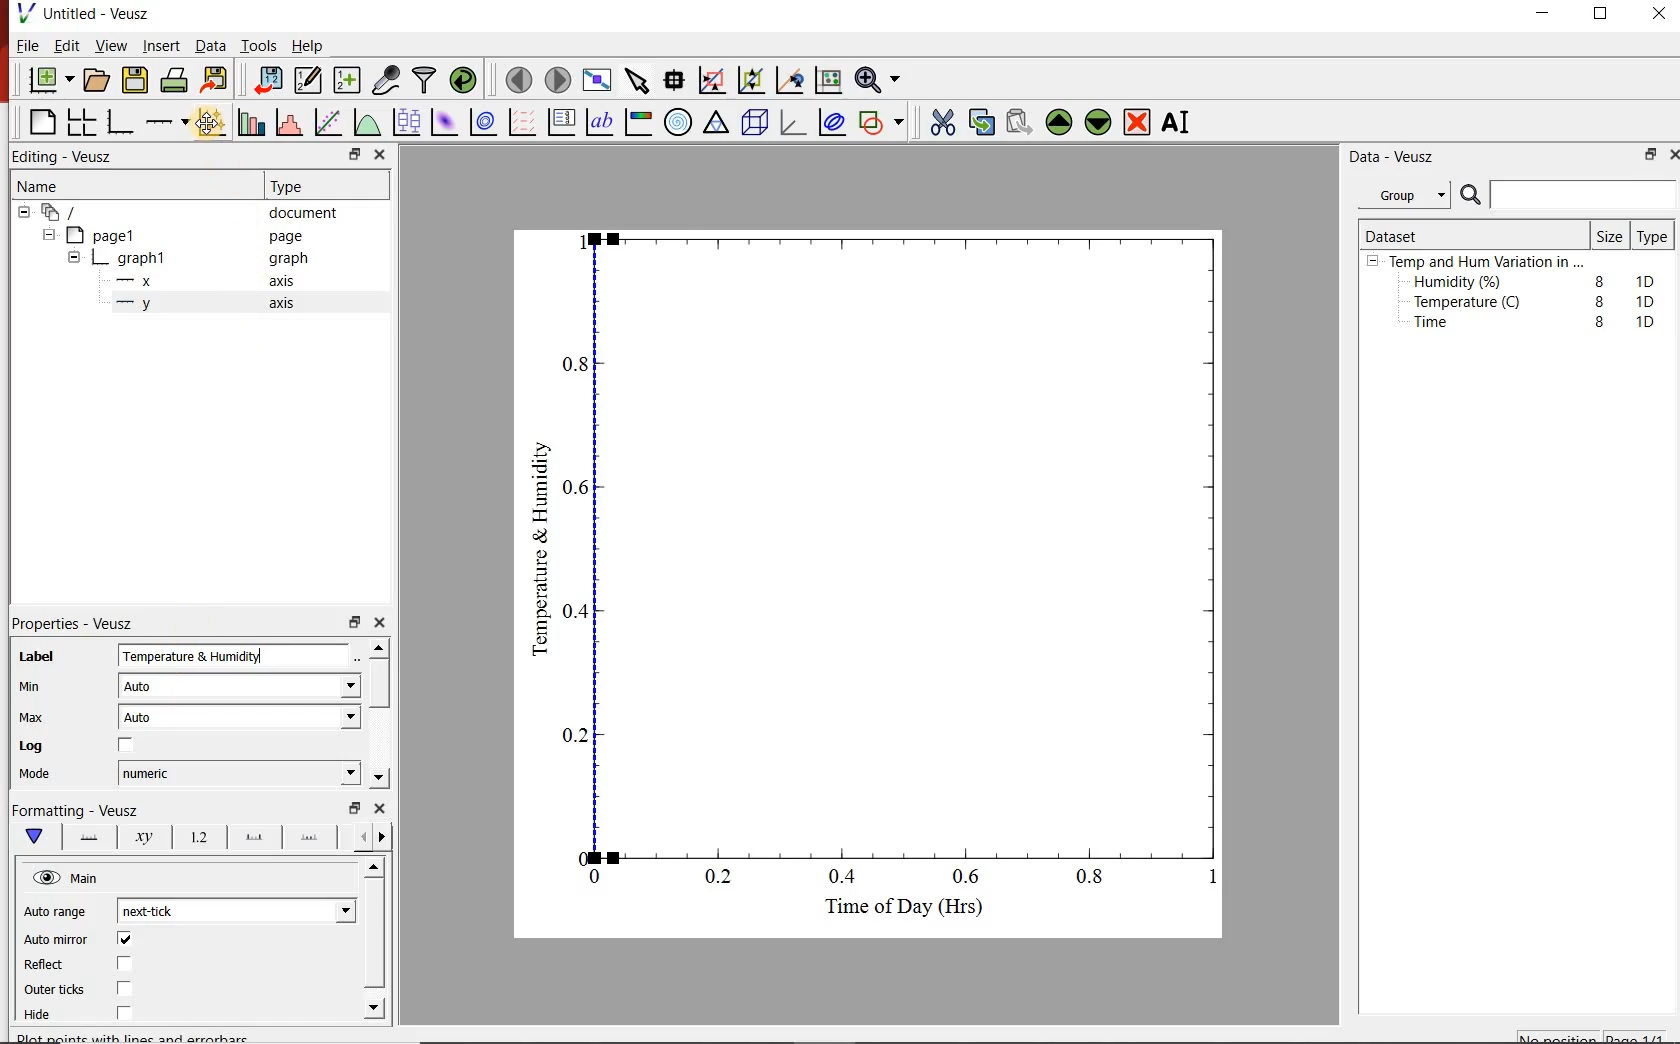 The width and height of the screenshot is (1680, 1044). I want to click on File, so click(23, 45).